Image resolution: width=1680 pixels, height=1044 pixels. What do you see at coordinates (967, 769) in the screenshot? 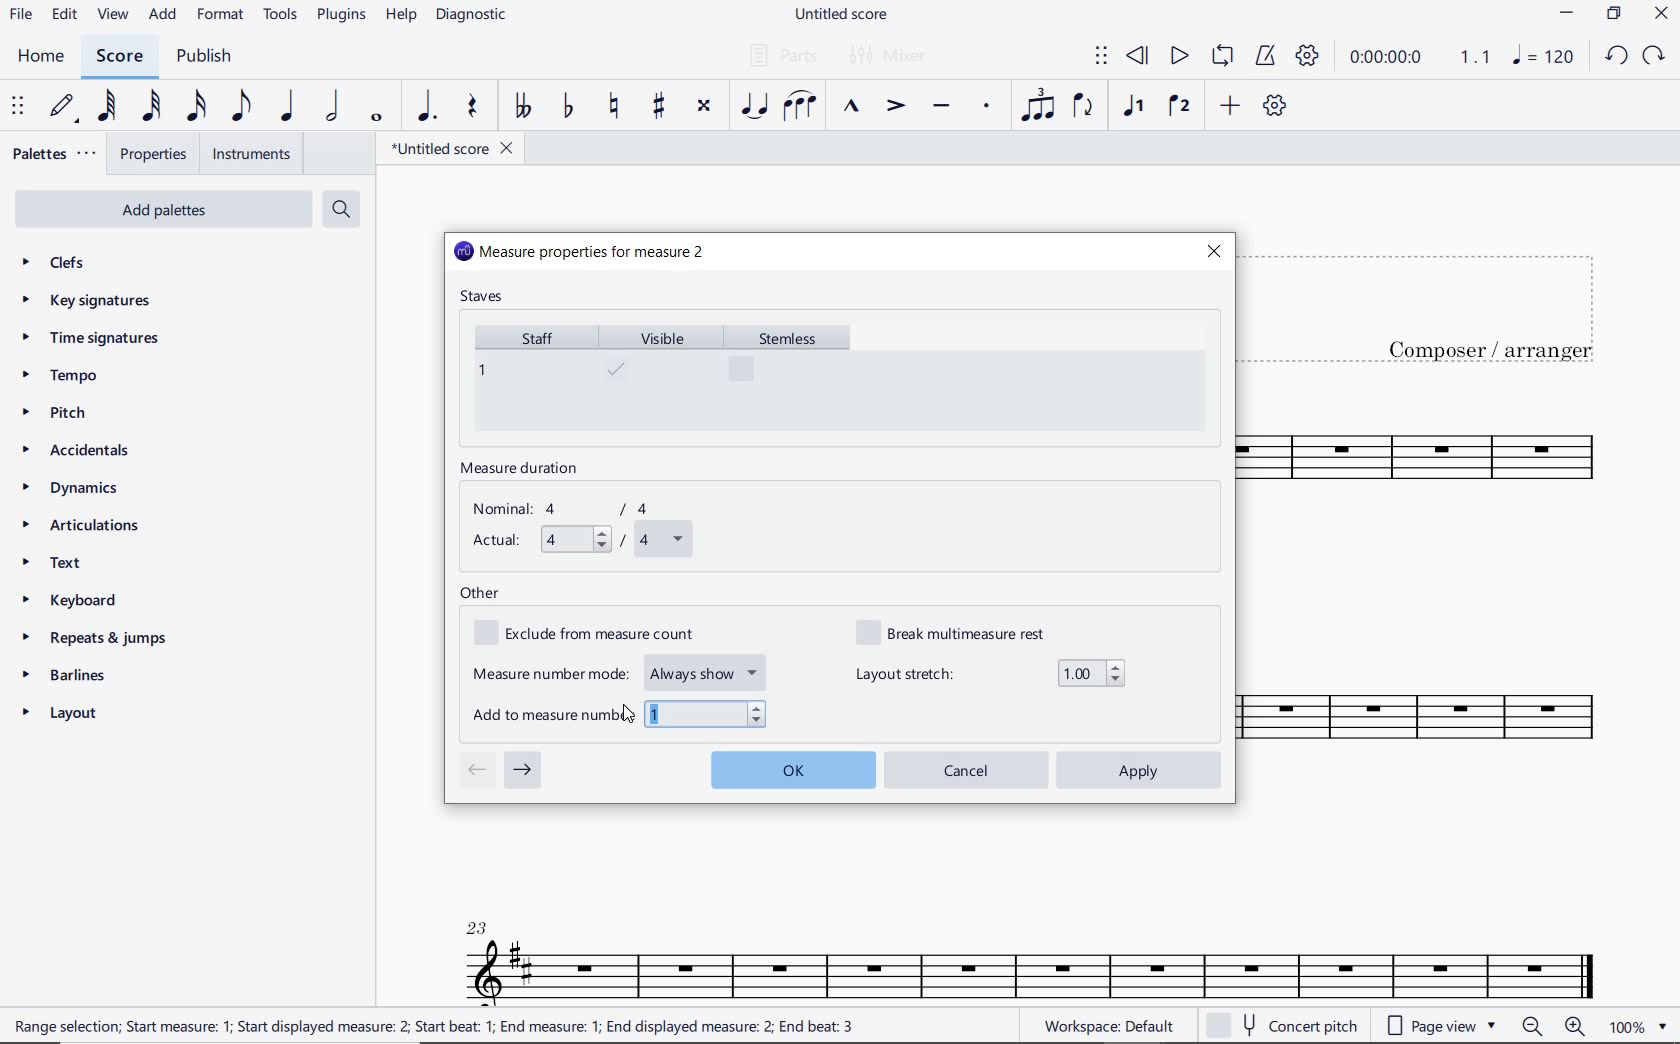
I see `cancel` at bounding box center [967, 769].